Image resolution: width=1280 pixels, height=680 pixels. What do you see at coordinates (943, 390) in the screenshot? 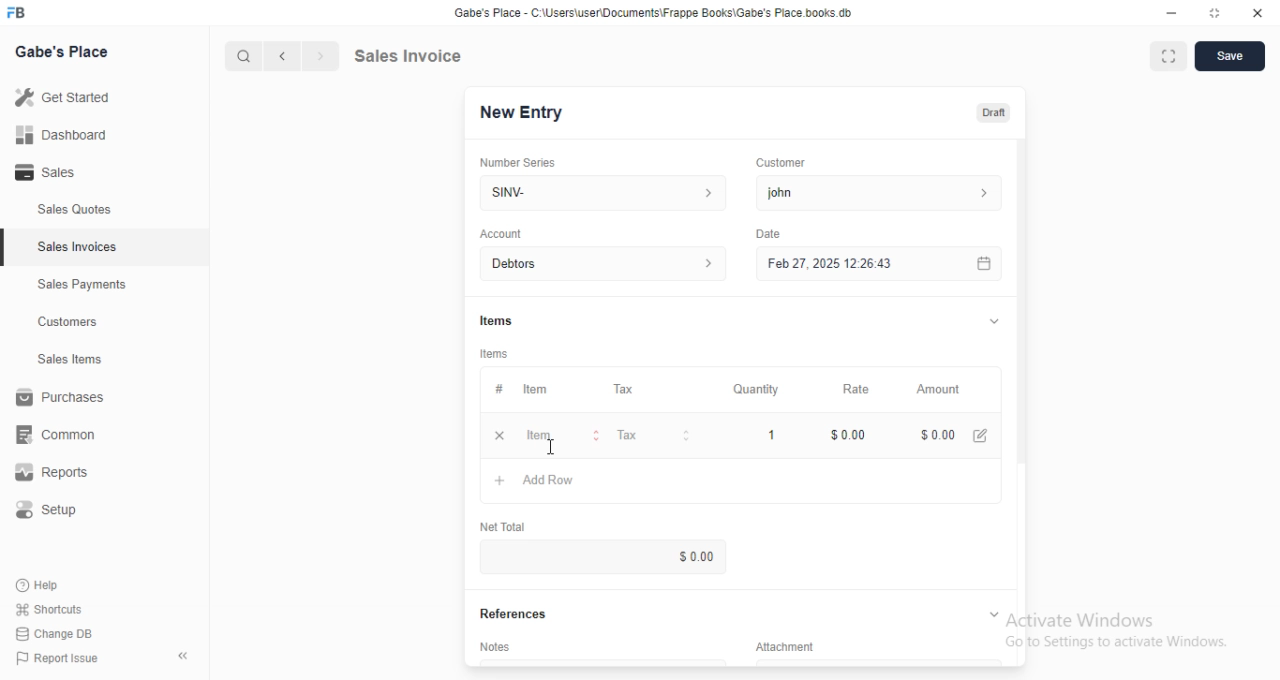
I see `Amount` at bounding box center [943, 390].